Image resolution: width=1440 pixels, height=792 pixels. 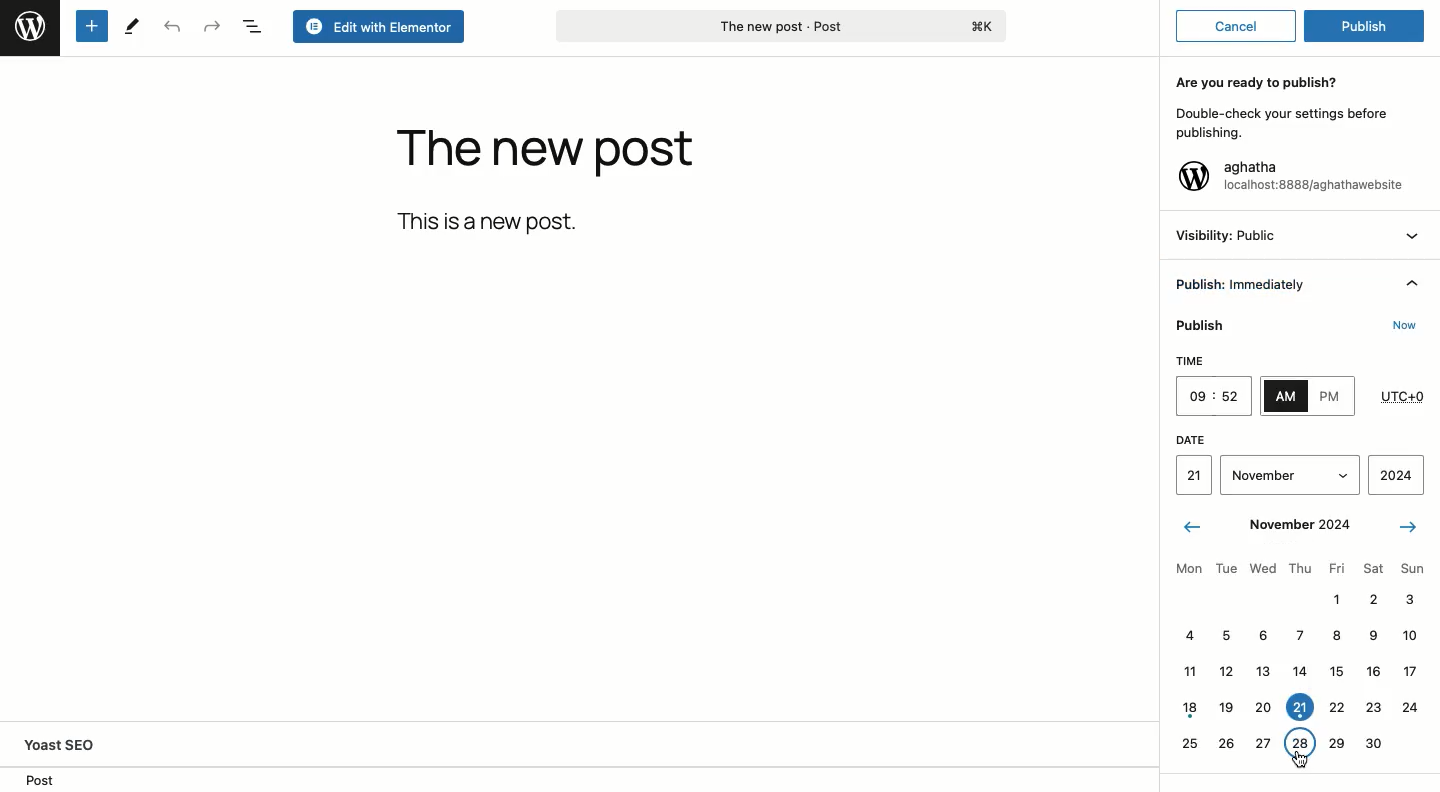 I want to click on 19, so click(x=1226, y=709).